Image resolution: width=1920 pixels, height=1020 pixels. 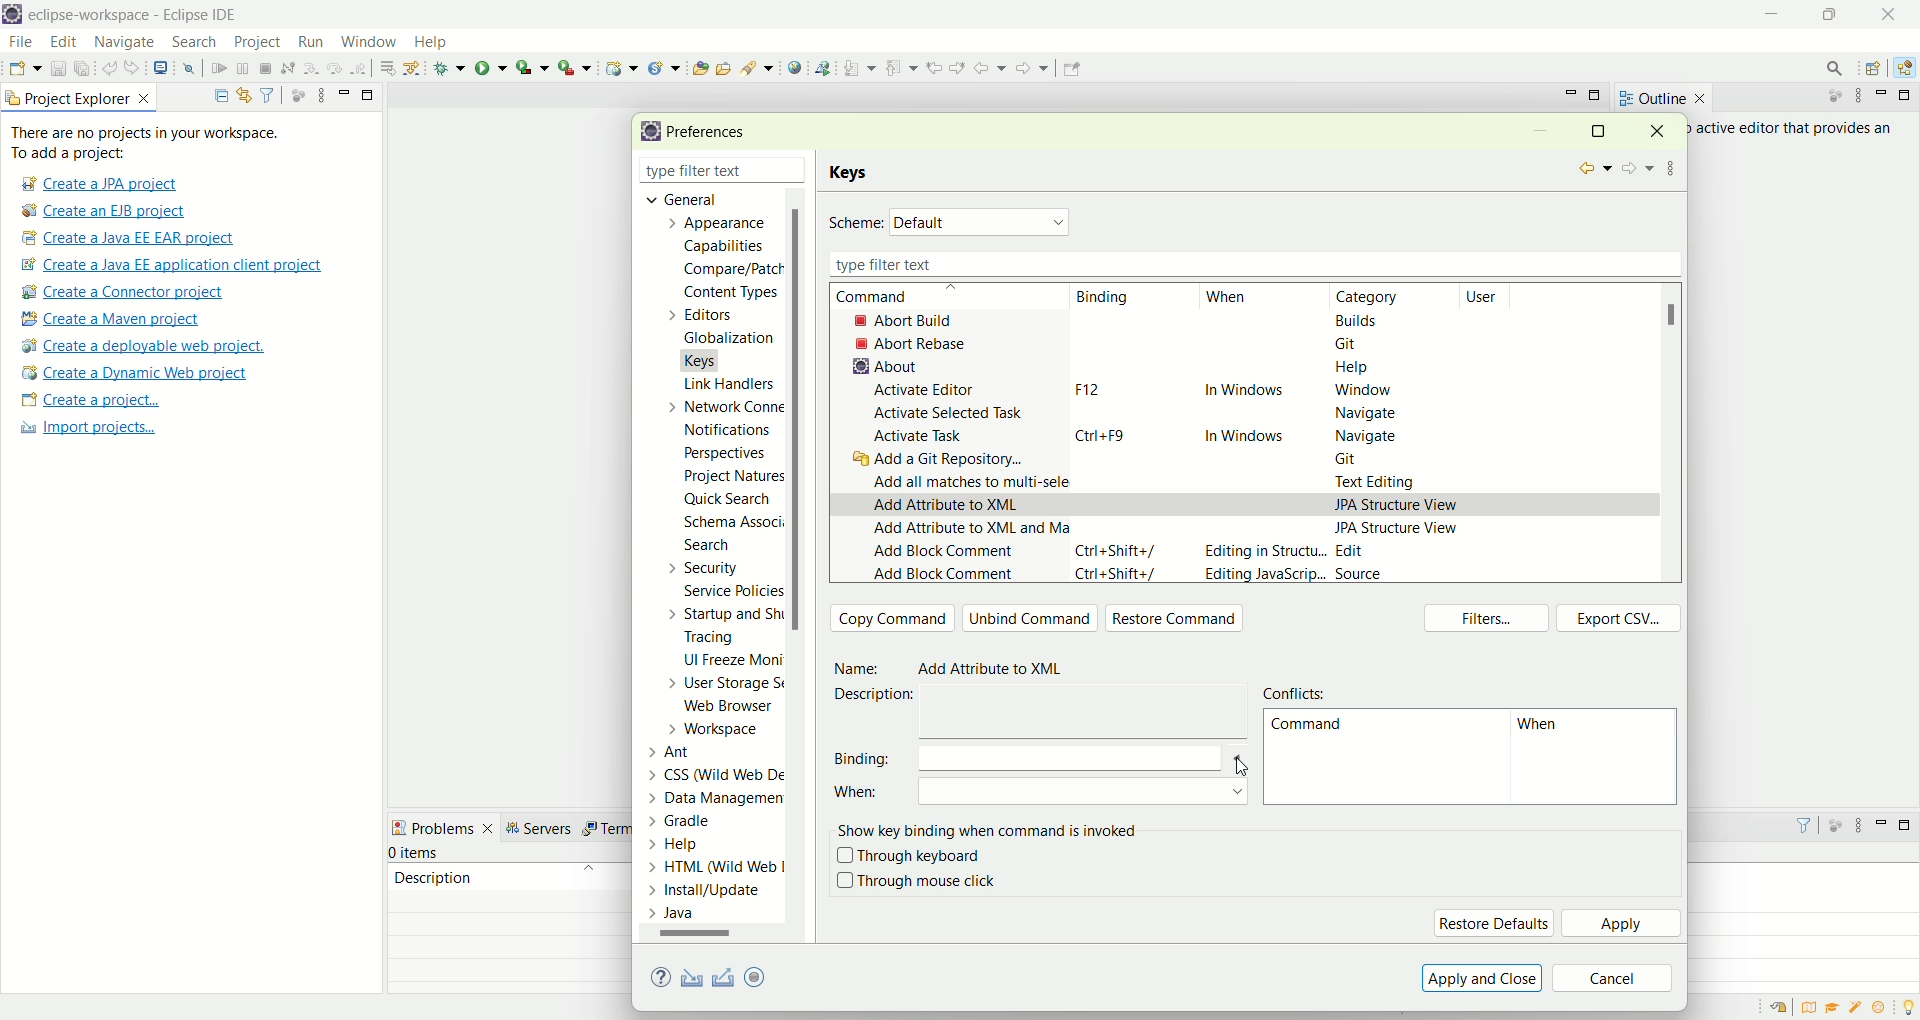 I want to click on strl+F9, so click(x=1107, y=435).